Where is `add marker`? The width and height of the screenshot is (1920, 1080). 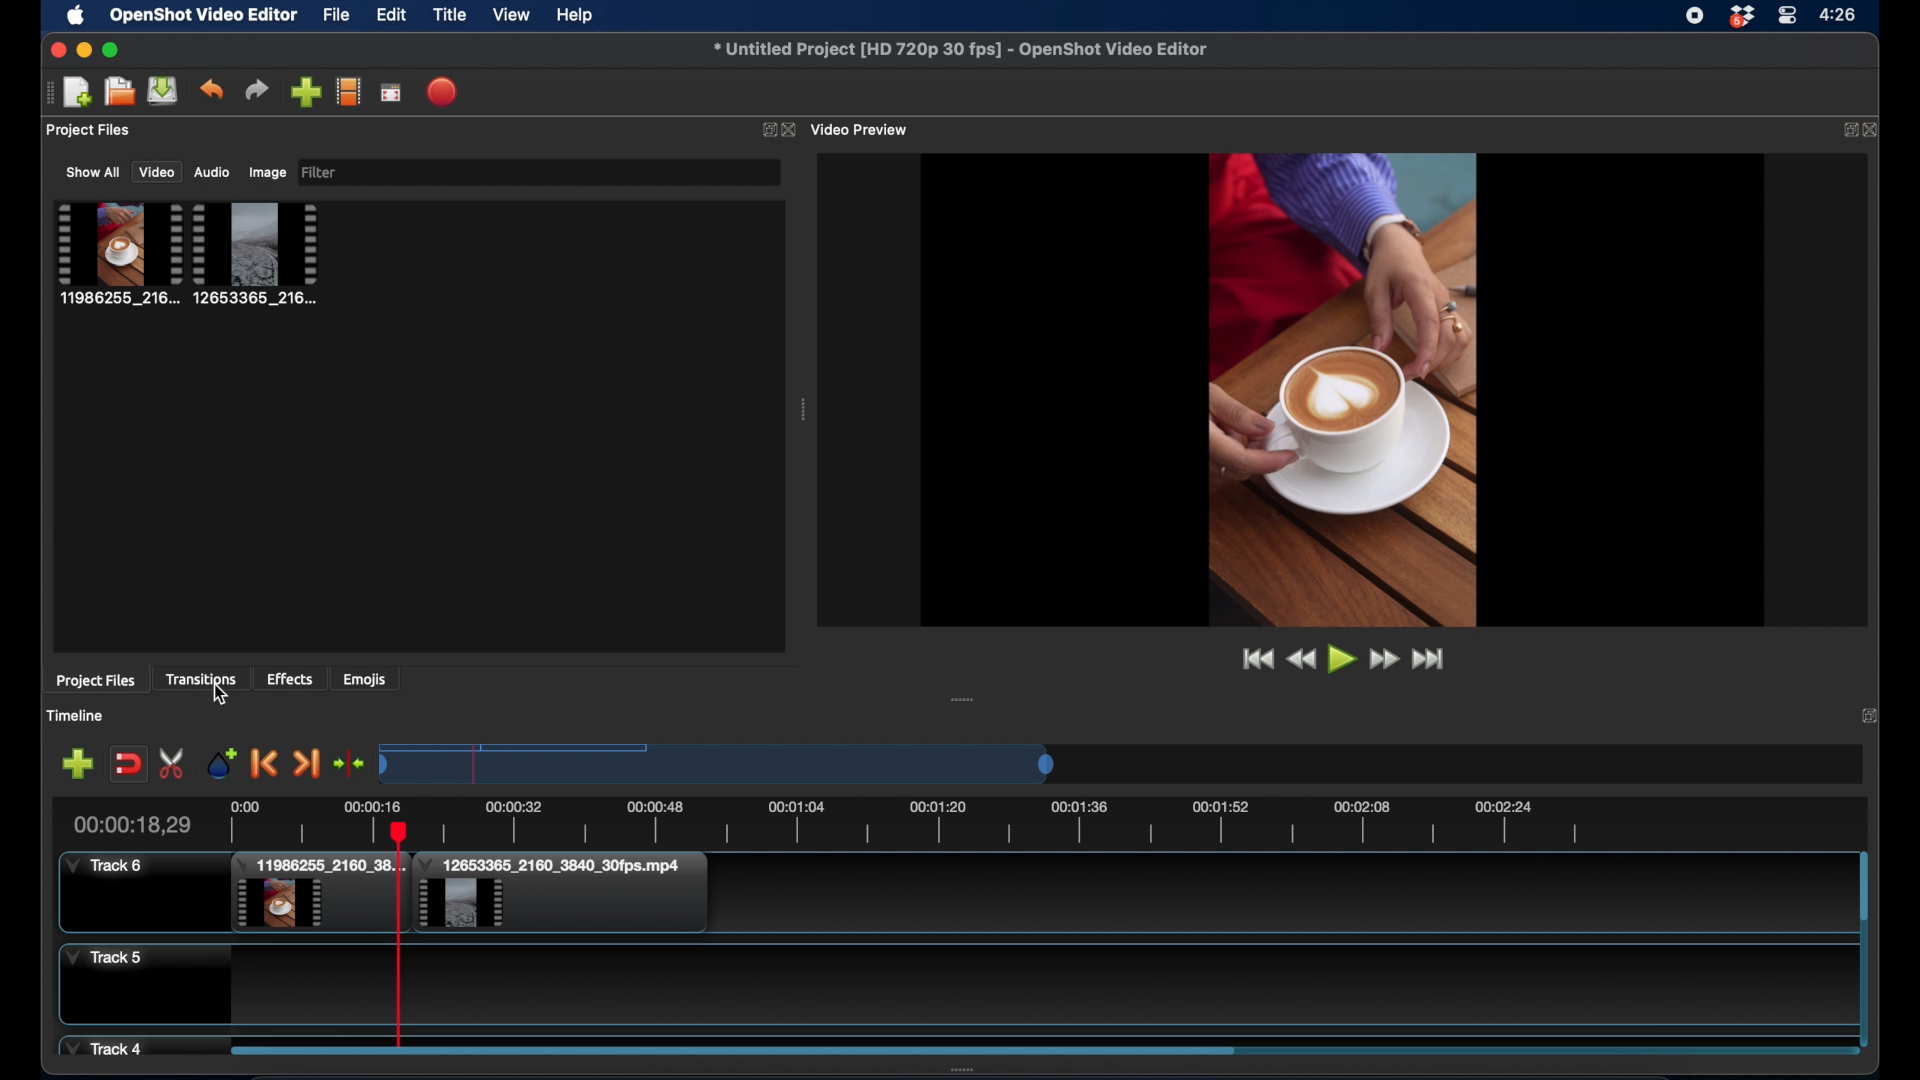 add marker is located at coordinates (222, 762).